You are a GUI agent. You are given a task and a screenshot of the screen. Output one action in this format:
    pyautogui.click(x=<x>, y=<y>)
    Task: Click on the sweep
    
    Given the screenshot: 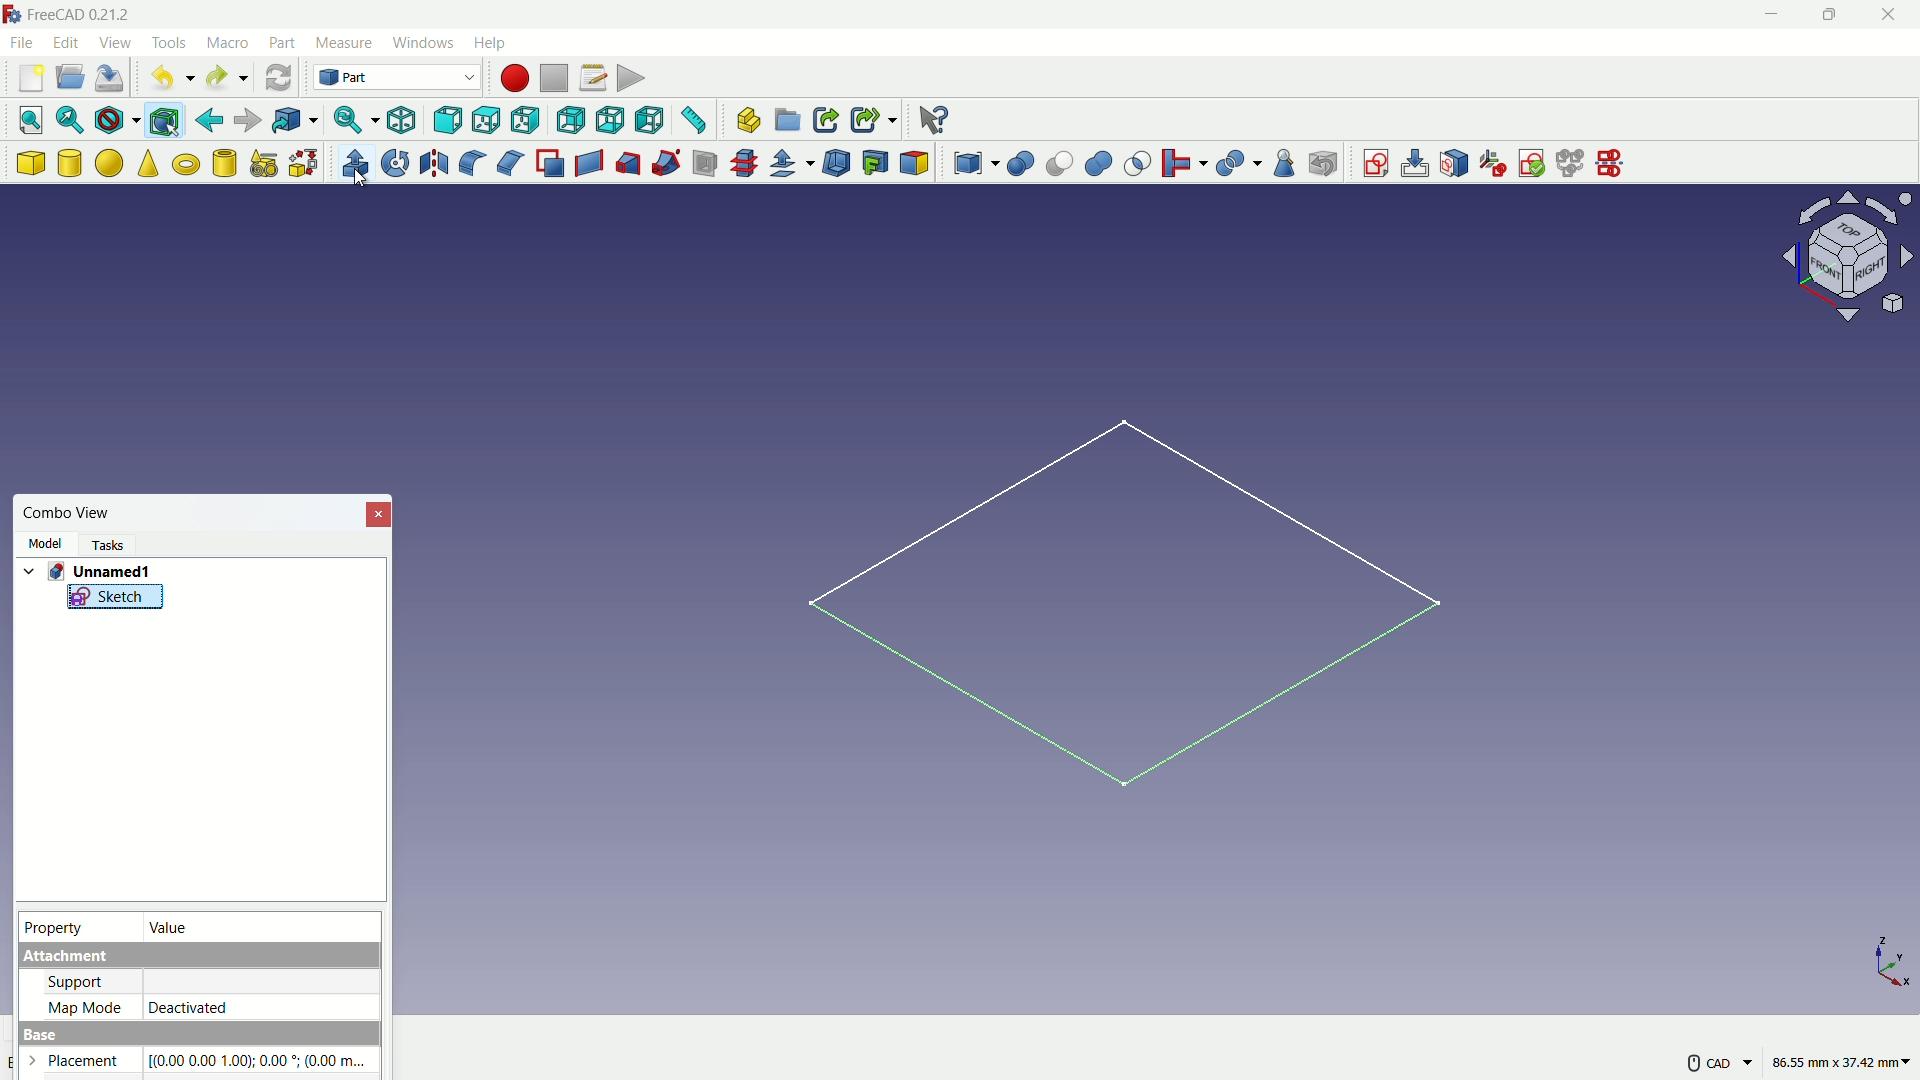 What is the action you would take?
    pyautogui.click(x=666, y=165)
    